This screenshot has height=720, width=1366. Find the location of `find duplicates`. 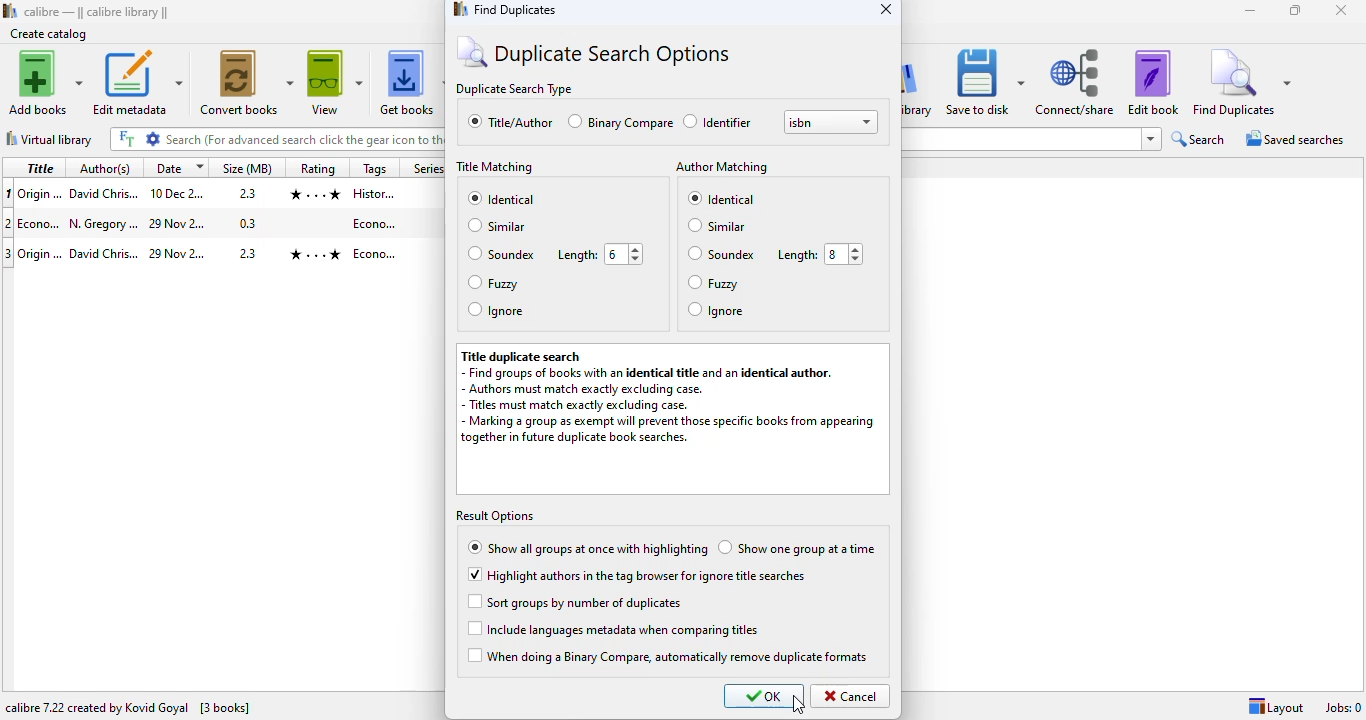

find duplicates is located at coordinates (1242, 84).